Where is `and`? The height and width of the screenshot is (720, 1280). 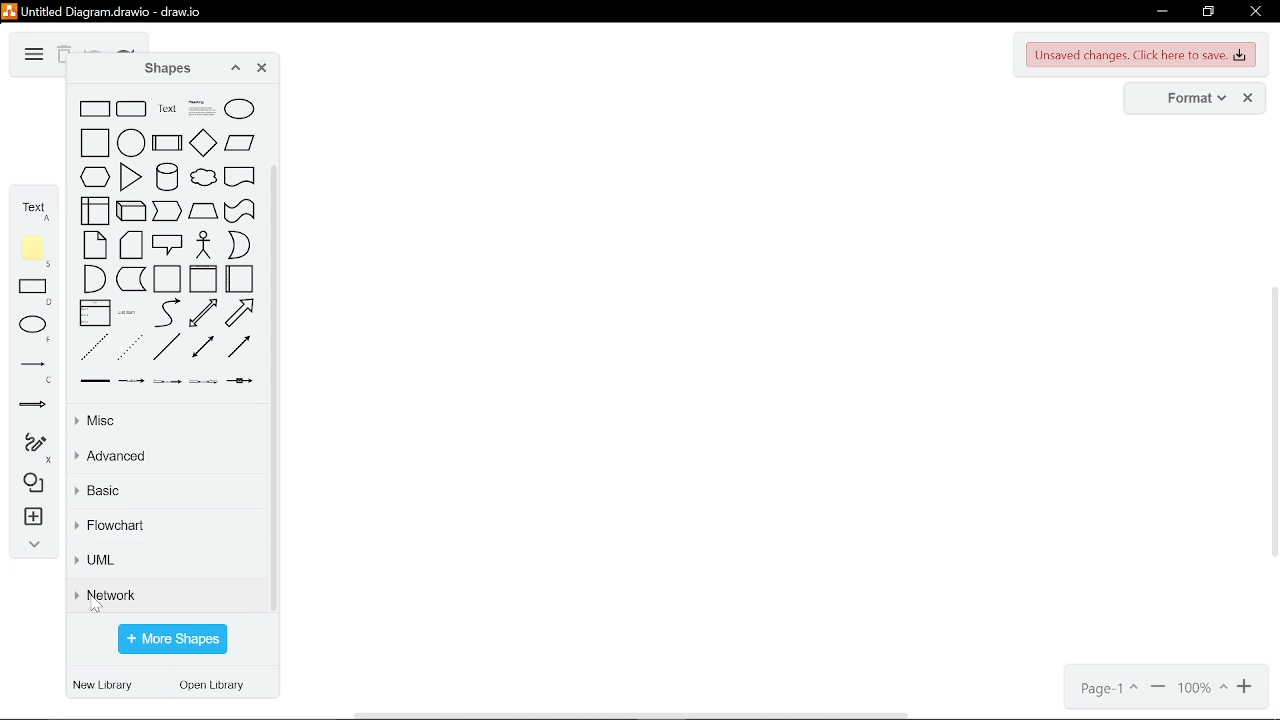 and is located at coordinates (94, 279).